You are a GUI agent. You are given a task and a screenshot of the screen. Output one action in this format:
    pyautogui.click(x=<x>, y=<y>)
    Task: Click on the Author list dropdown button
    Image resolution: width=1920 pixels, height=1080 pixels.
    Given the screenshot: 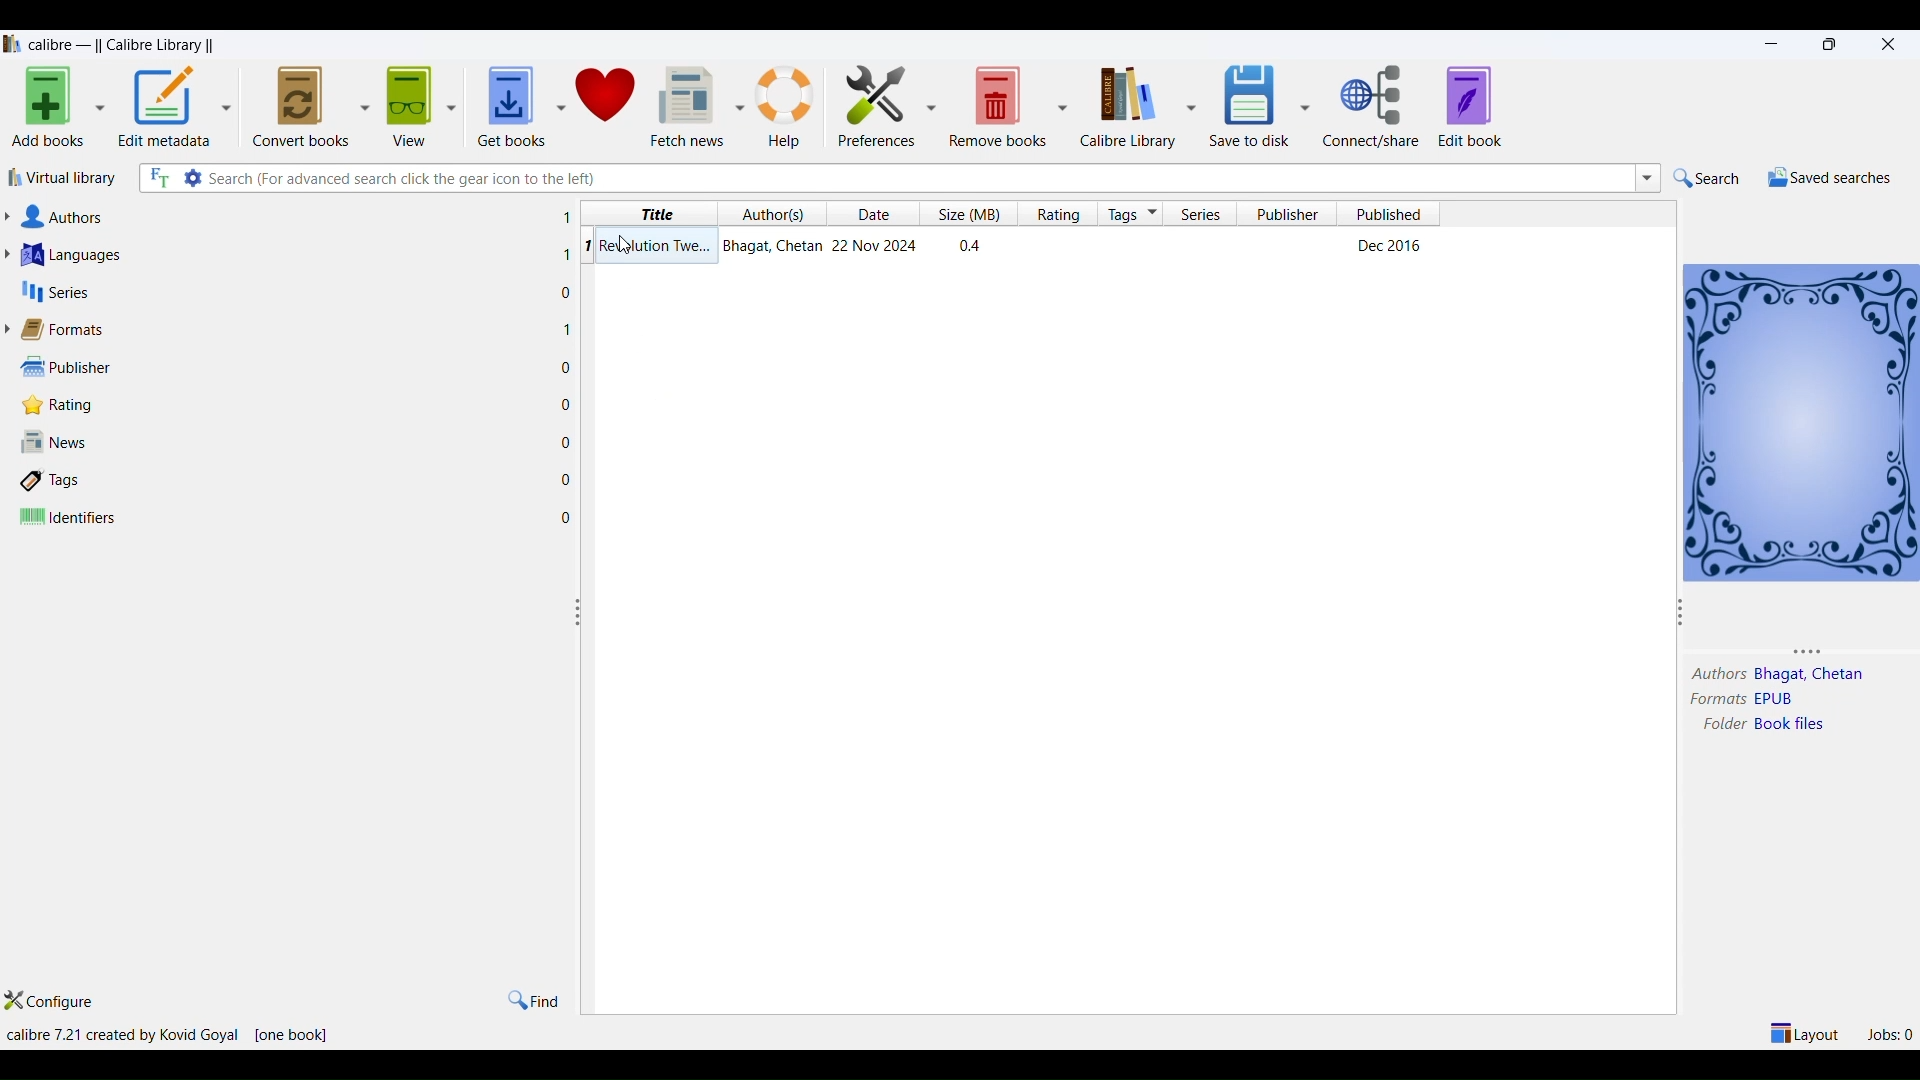 What is the action you would take?
    pyautogui.click(x=13, y=217)
    